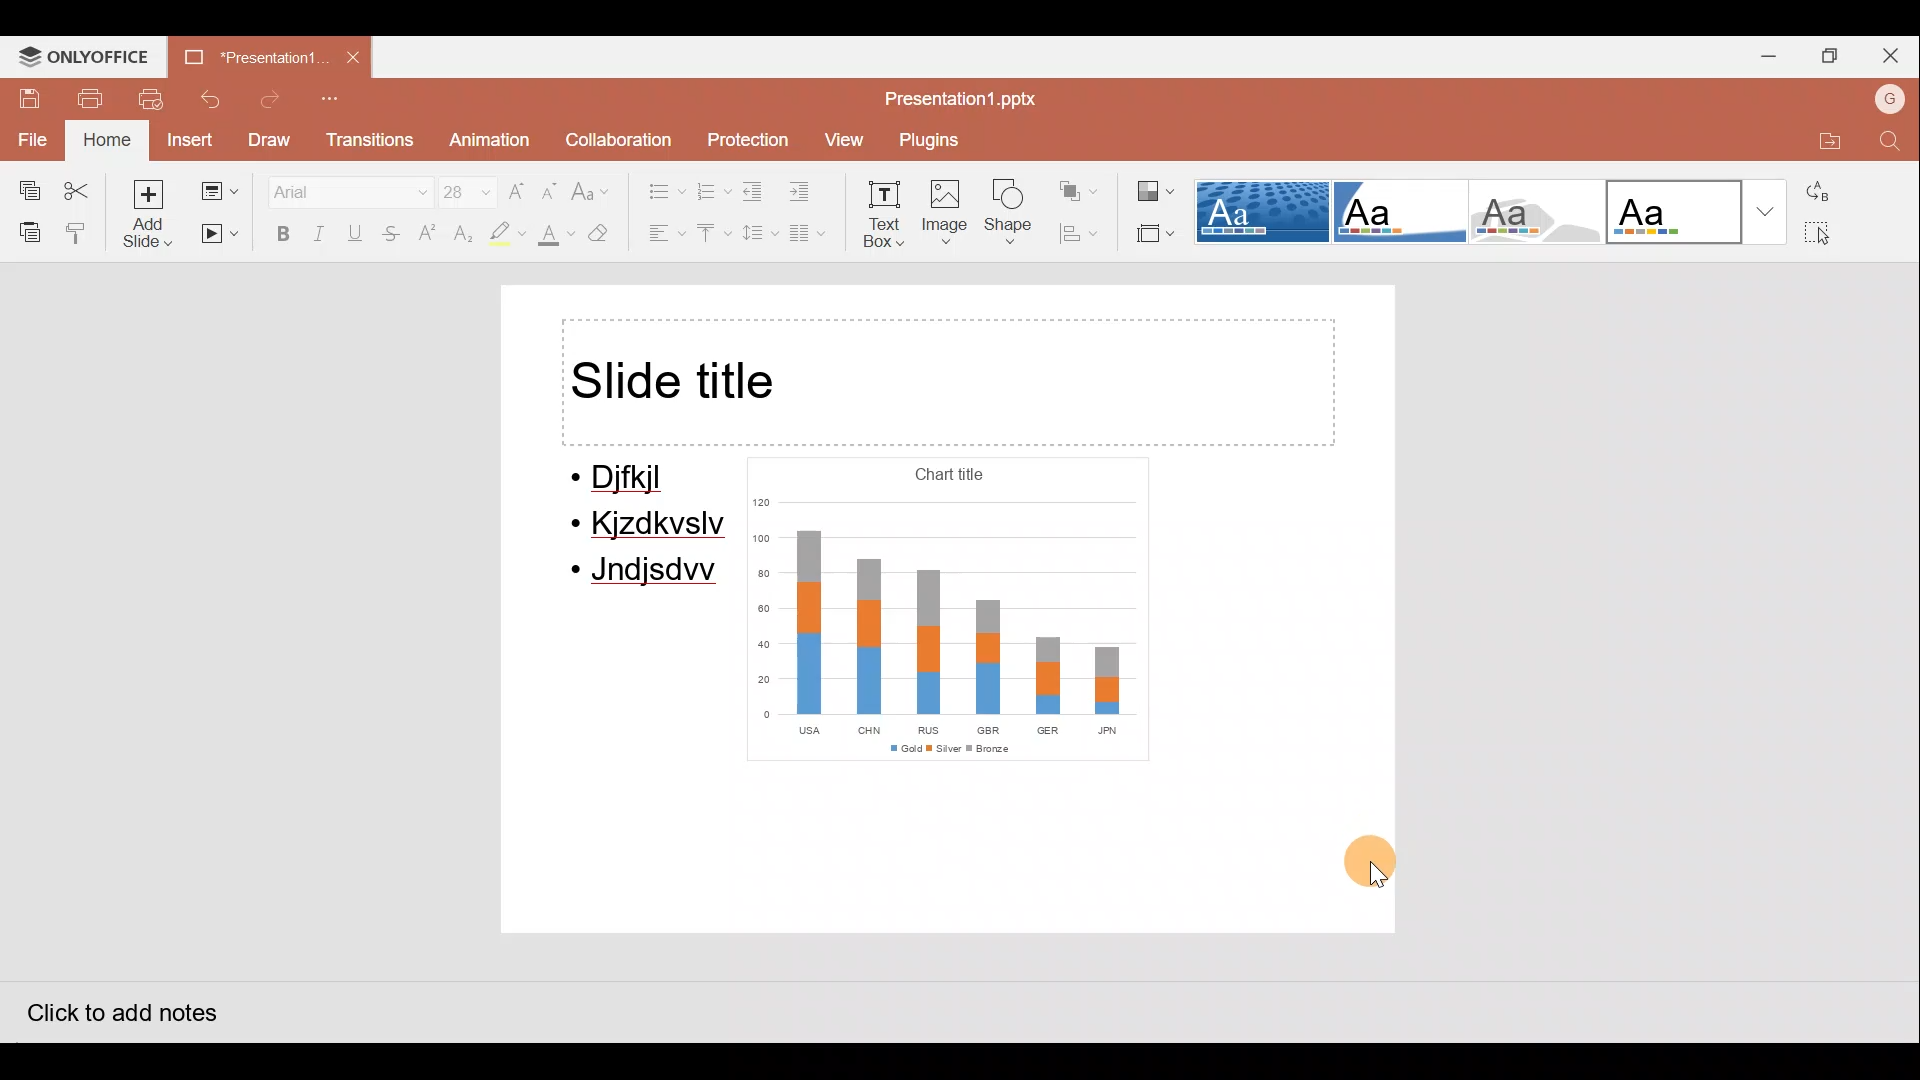 This screenshot has height=1080, width=1920. Describe the element at coordinates (809, 231) in the screenshot. I see `Insert columns` at that location.